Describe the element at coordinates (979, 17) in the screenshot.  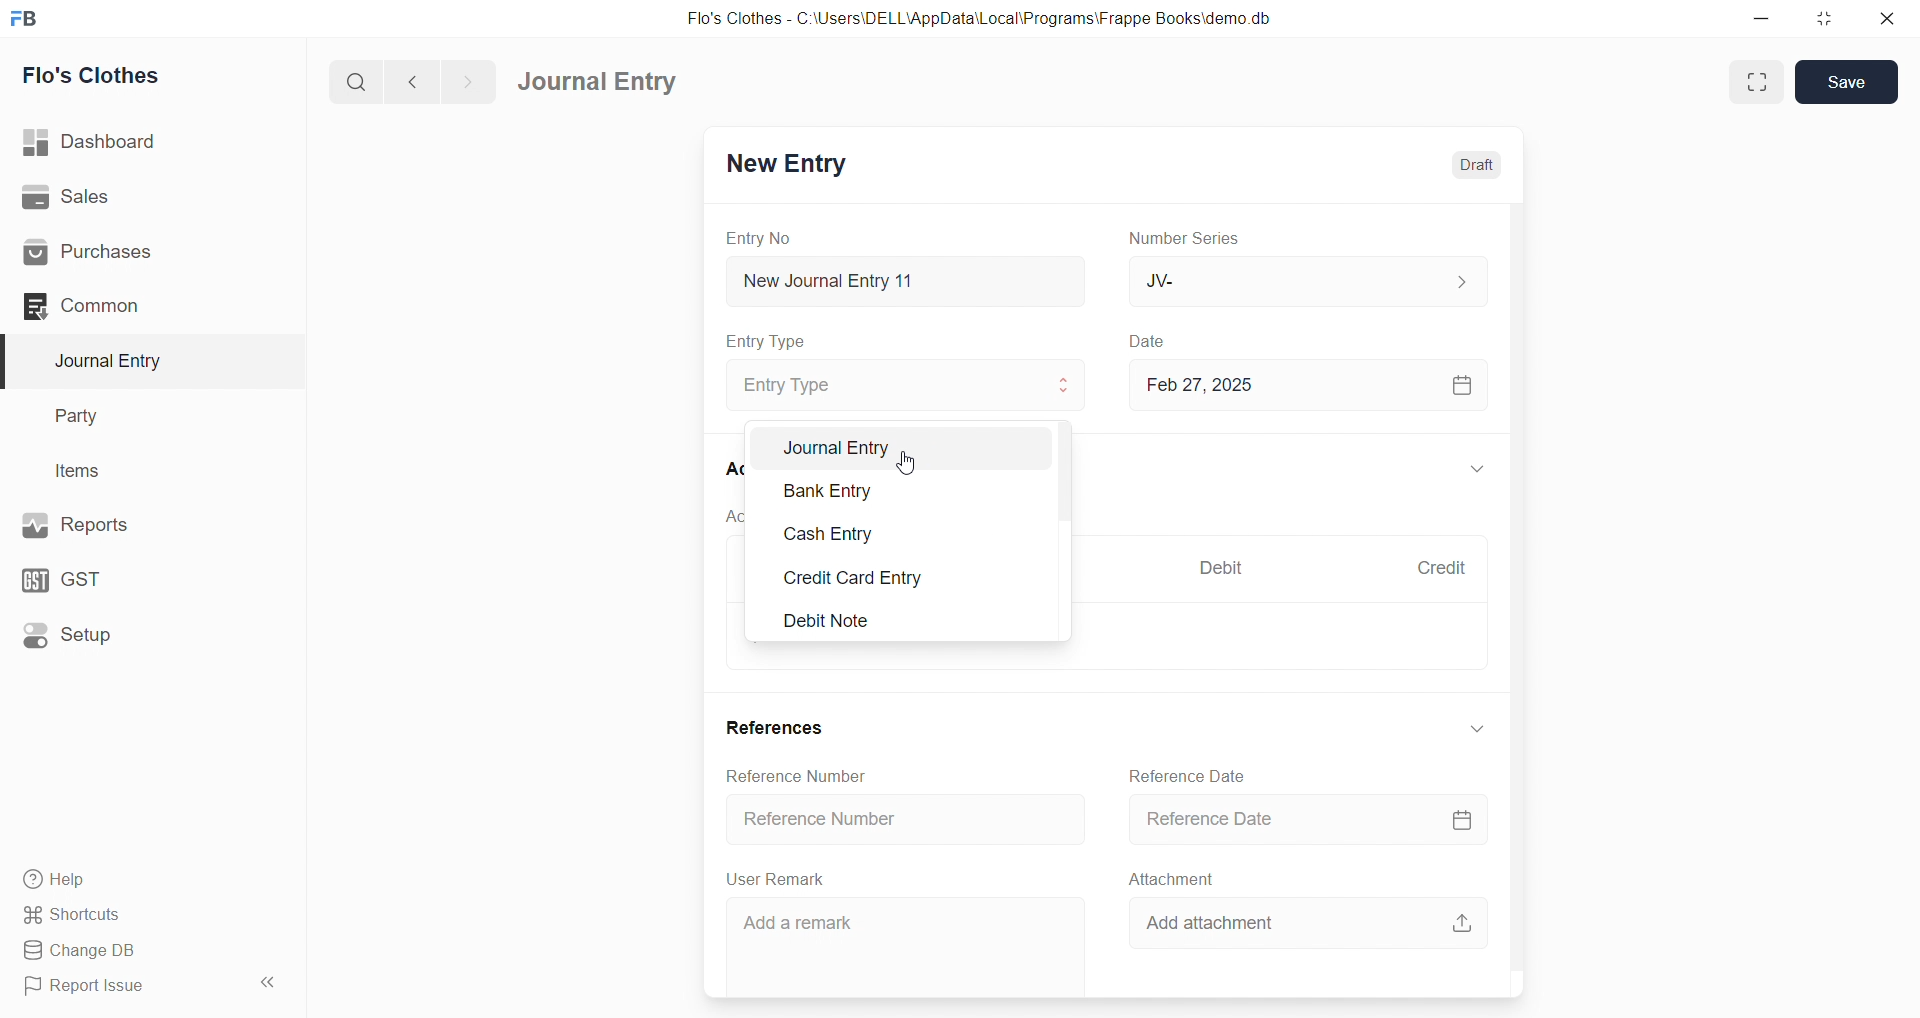
I see `Flo's Clothes - C:\Users\DELL\AppData\Local\Programs\Frappe Books\demo.db` at that location.